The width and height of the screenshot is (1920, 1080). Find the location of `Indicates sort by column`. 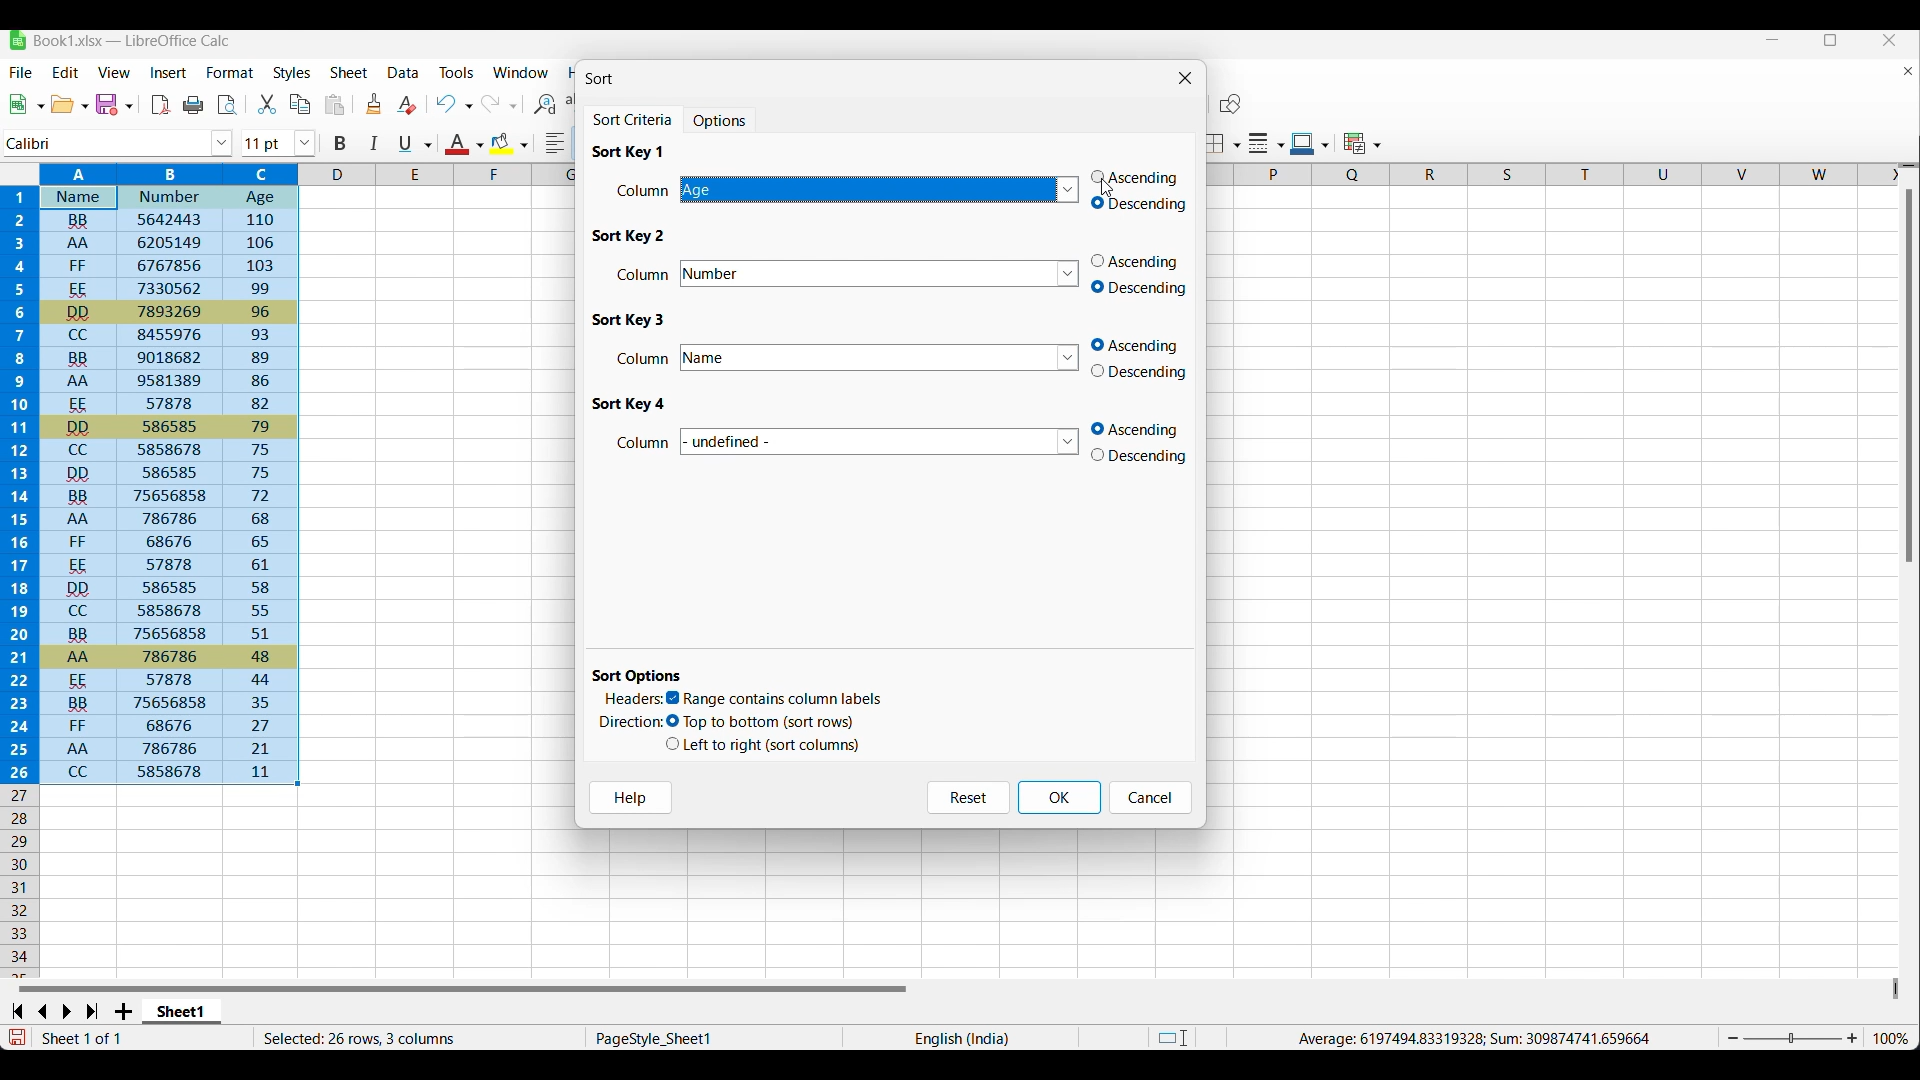

Indicates sort by column is located at coordinates (647, 273).